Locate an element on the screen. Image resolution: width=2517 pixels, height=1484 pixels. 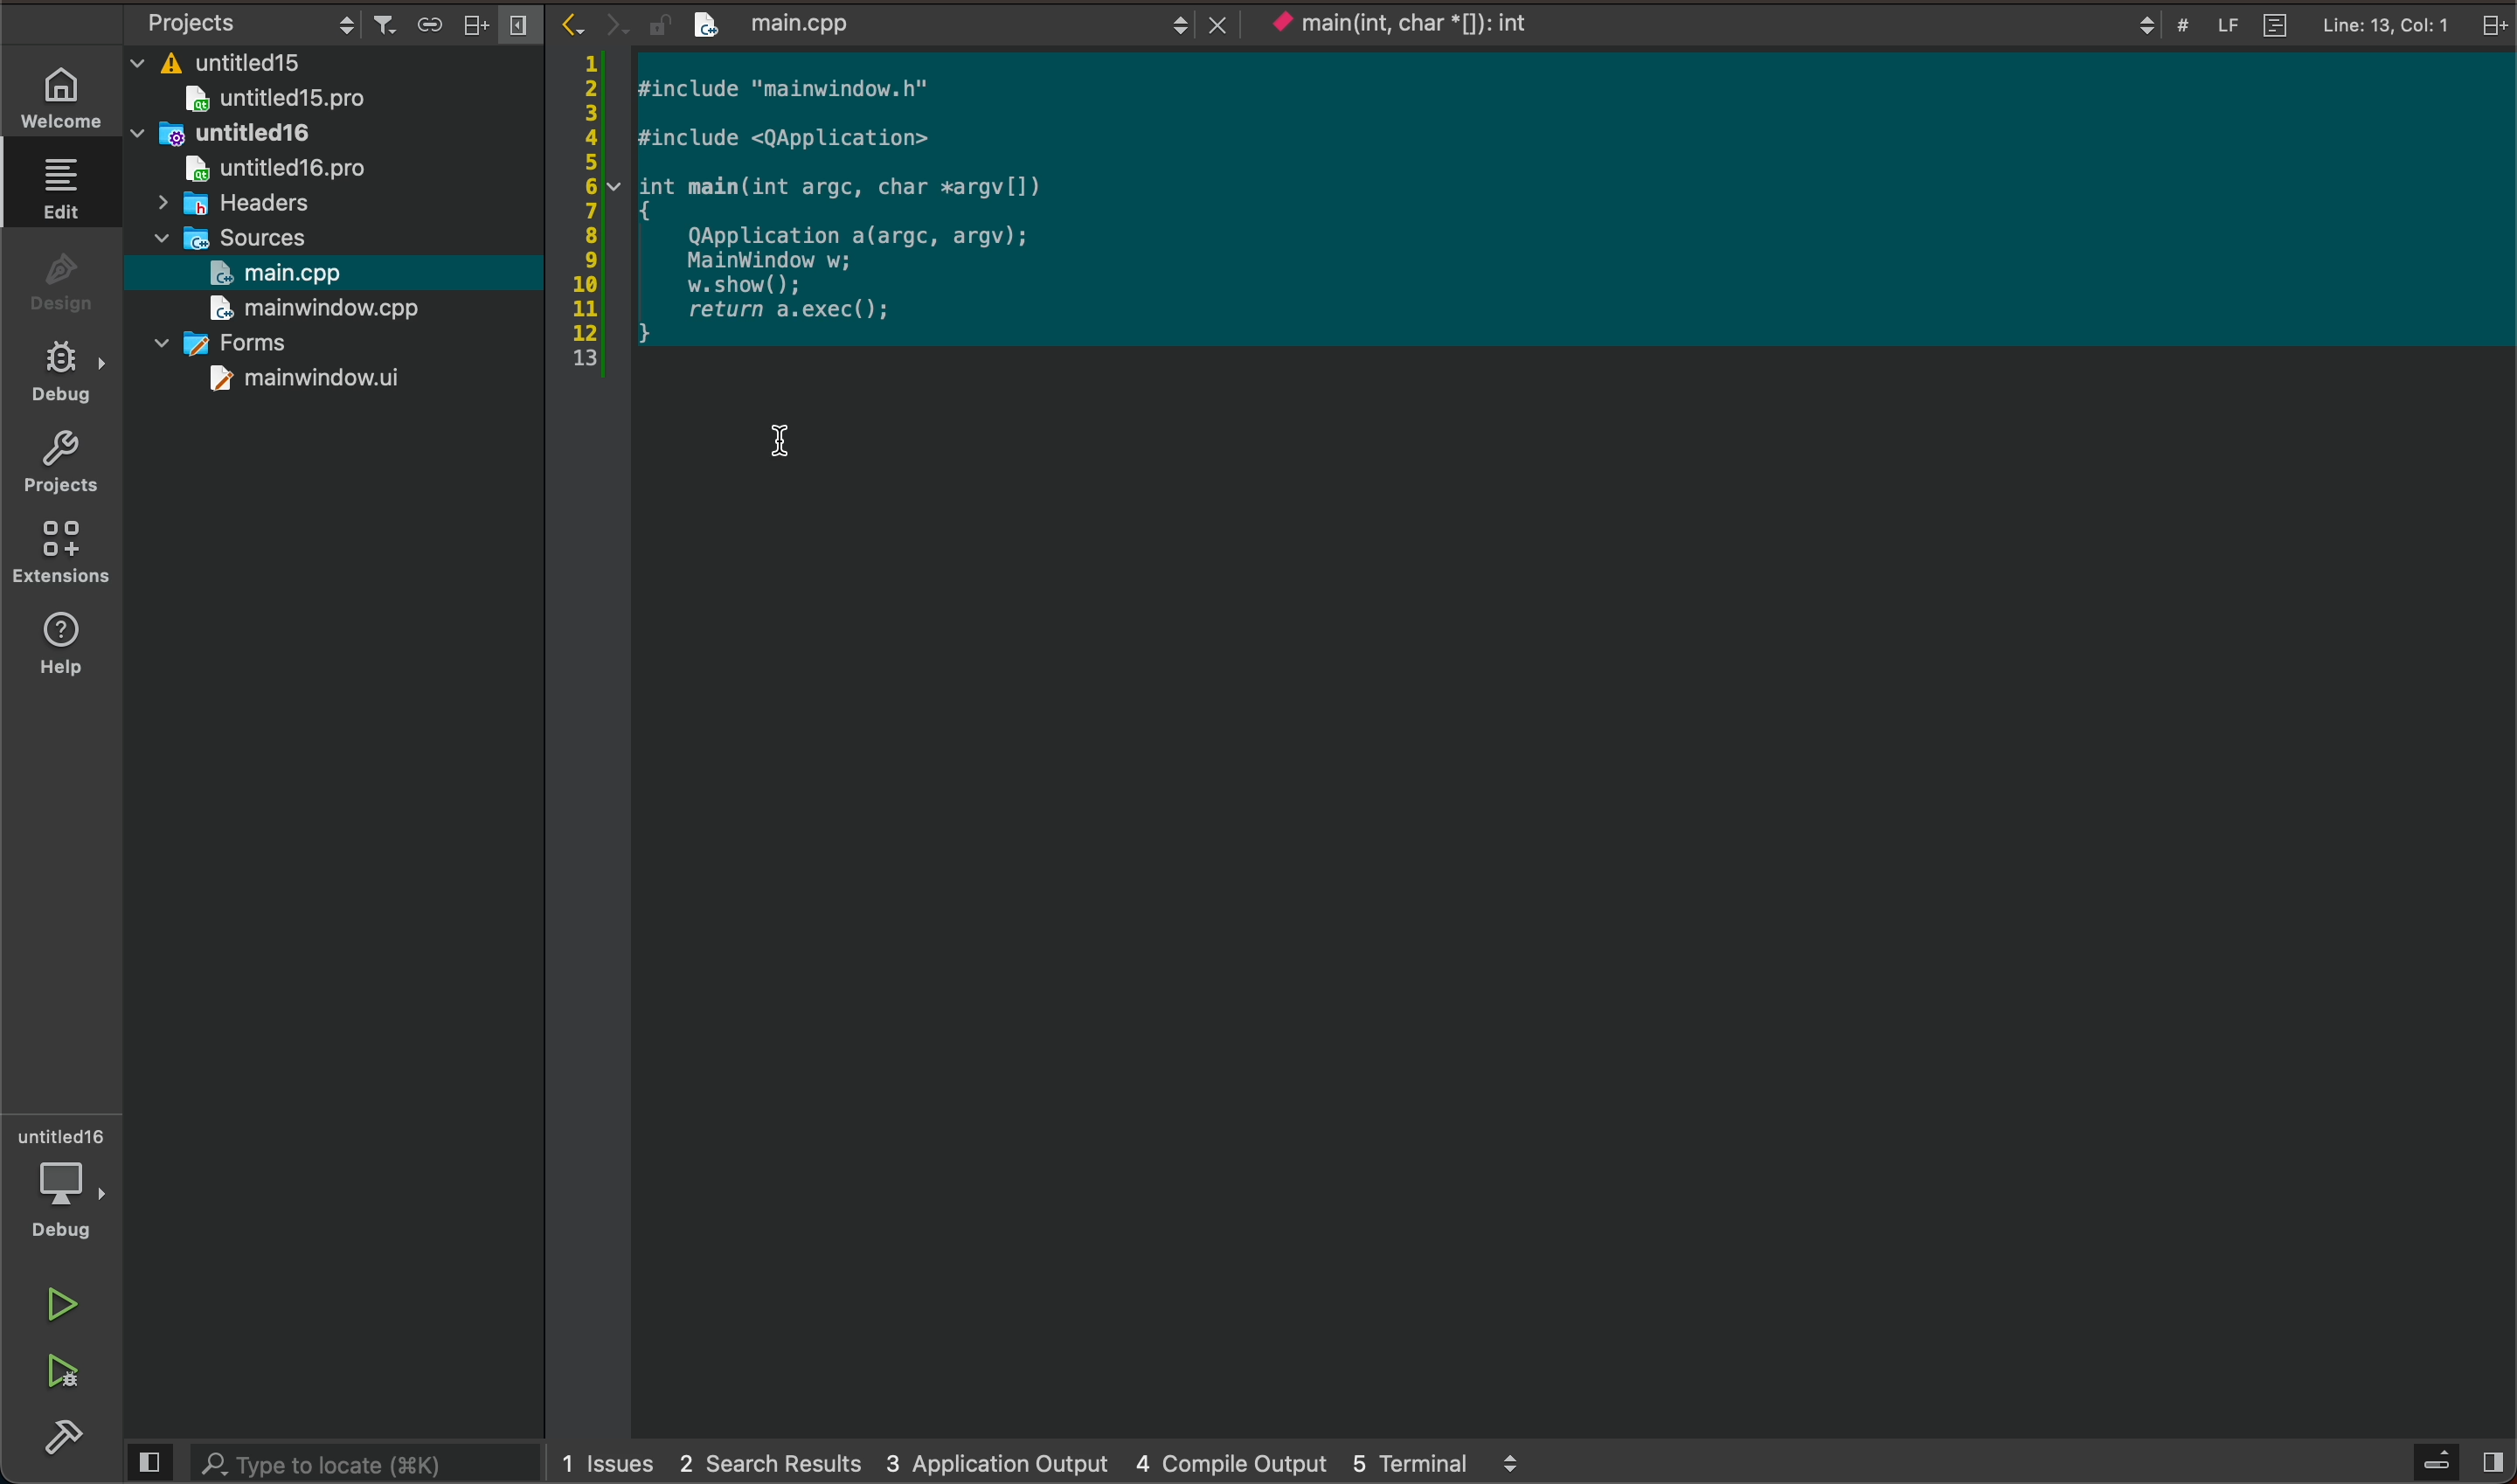
run  is located at coordinates (67, 1306).